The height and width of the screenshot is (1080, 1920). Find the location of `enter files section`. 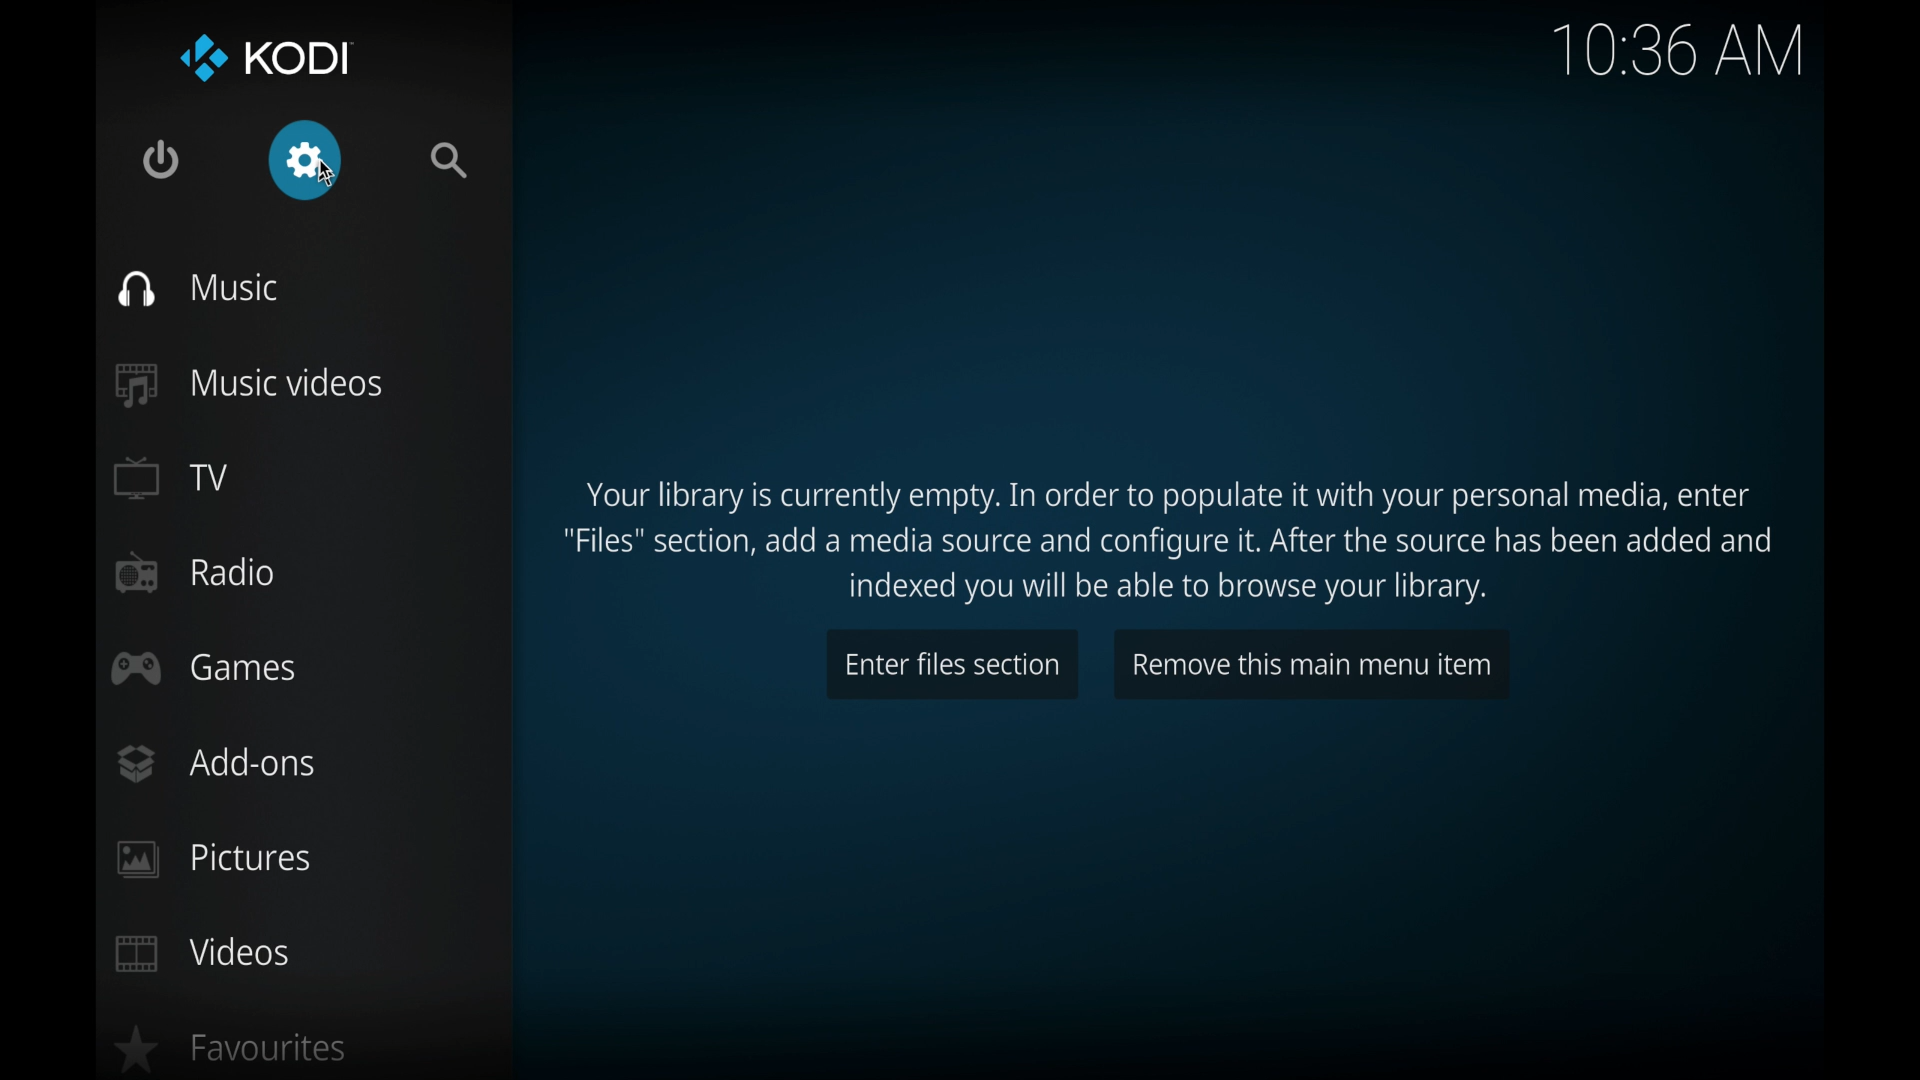

enter files section is located at coordinates (953, 664).